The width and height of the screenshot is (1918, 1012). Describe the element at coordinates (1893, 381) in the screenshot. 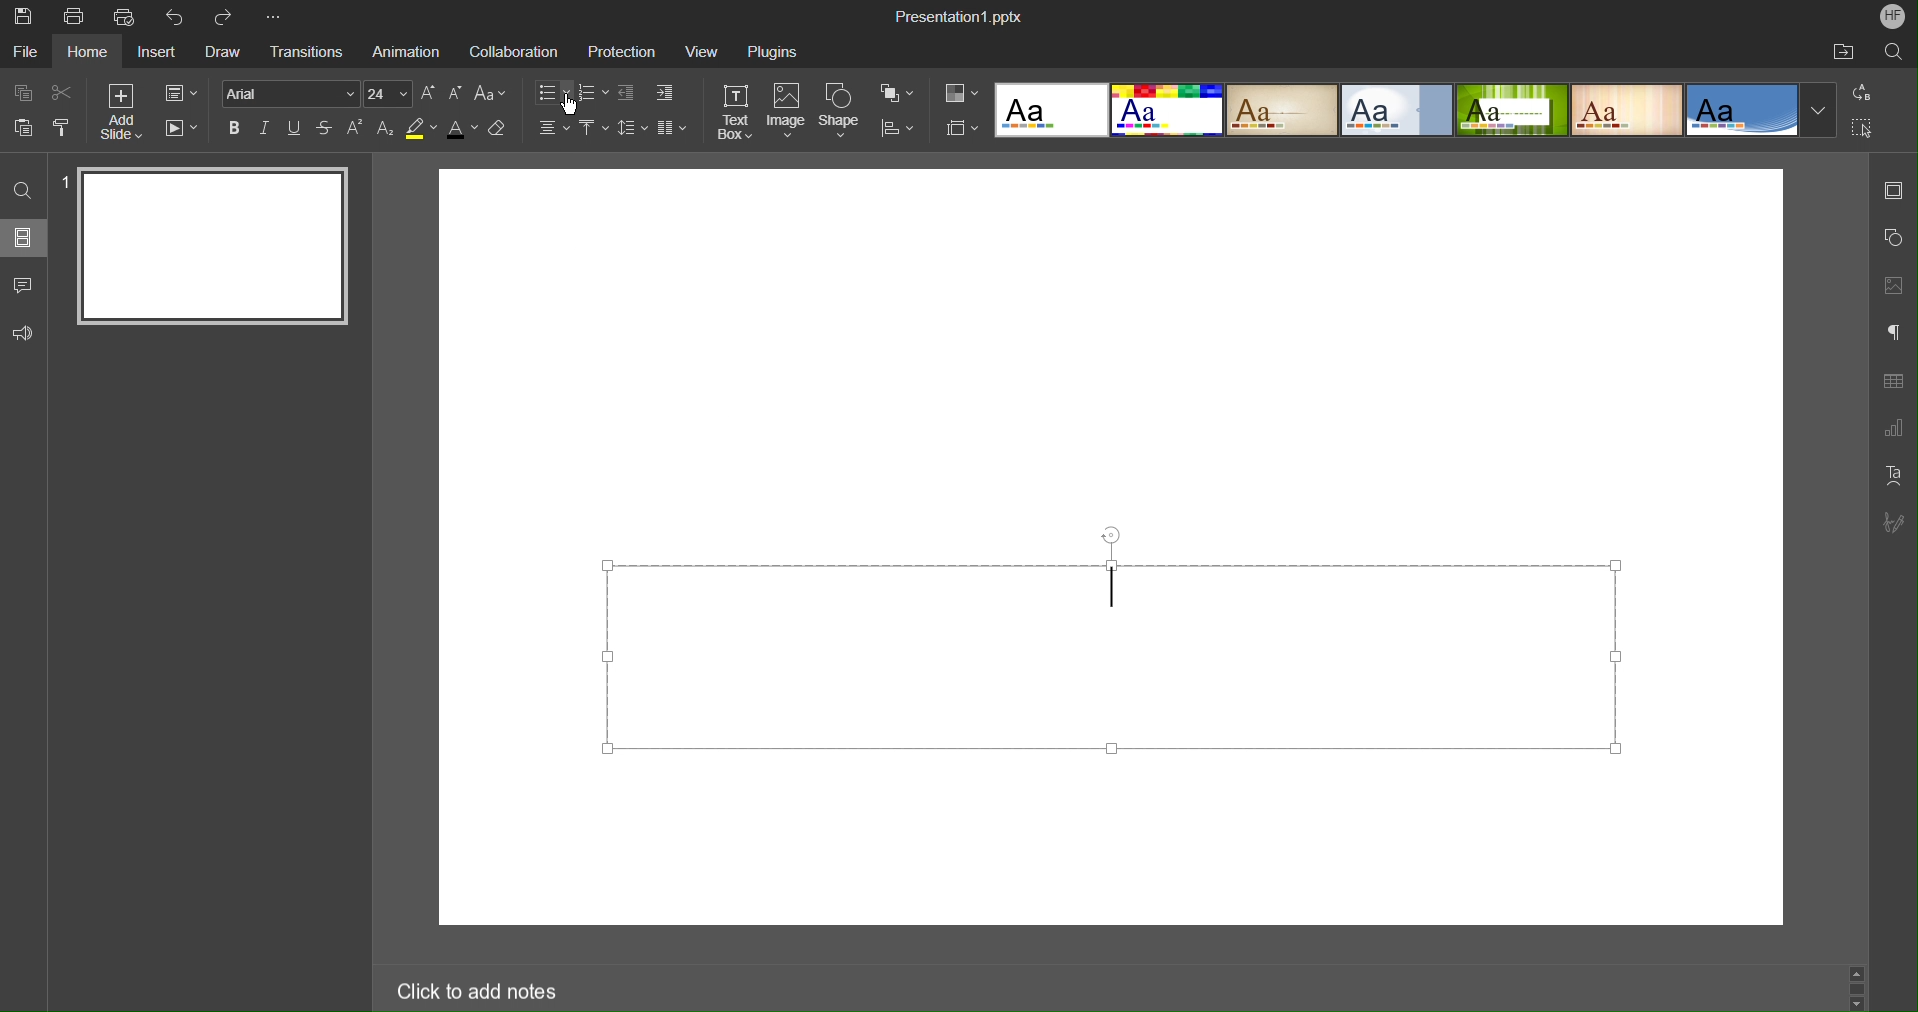

I see `Table Settings` at that location.